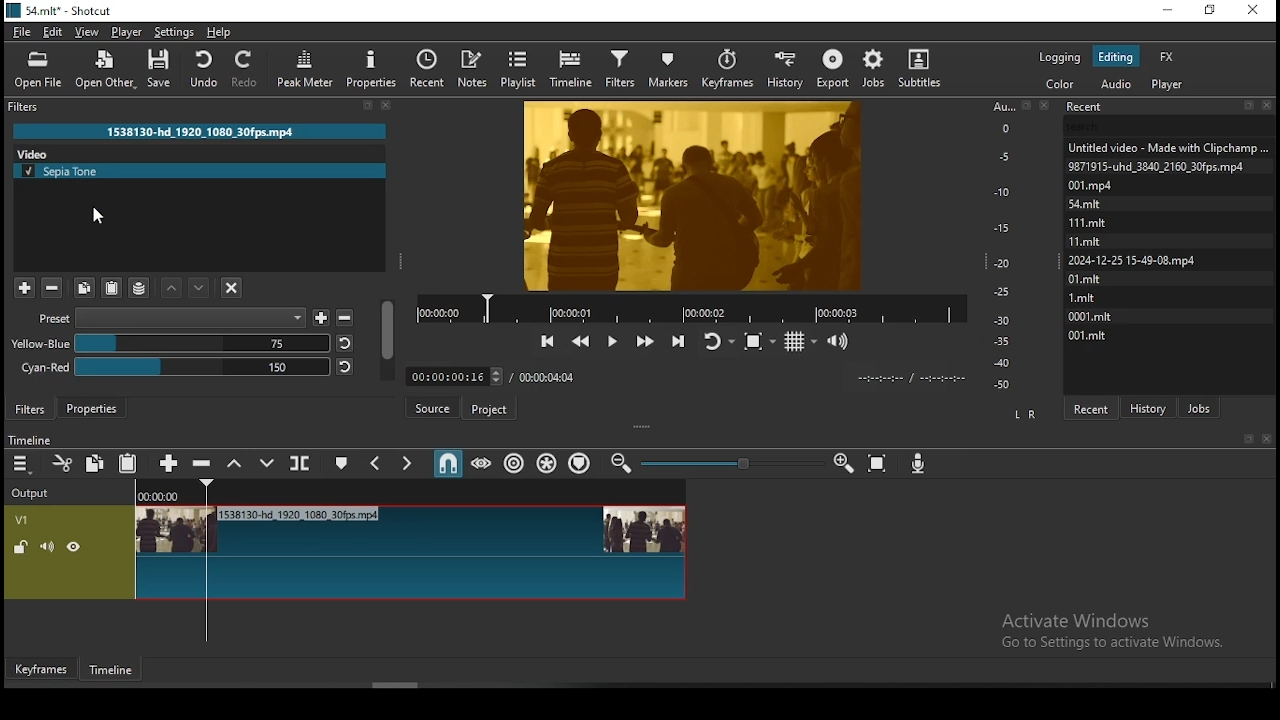  What do you see at coordinates (1197, 406) in the screenshot?
I see `jobs` at bounding box center [1197, 406].